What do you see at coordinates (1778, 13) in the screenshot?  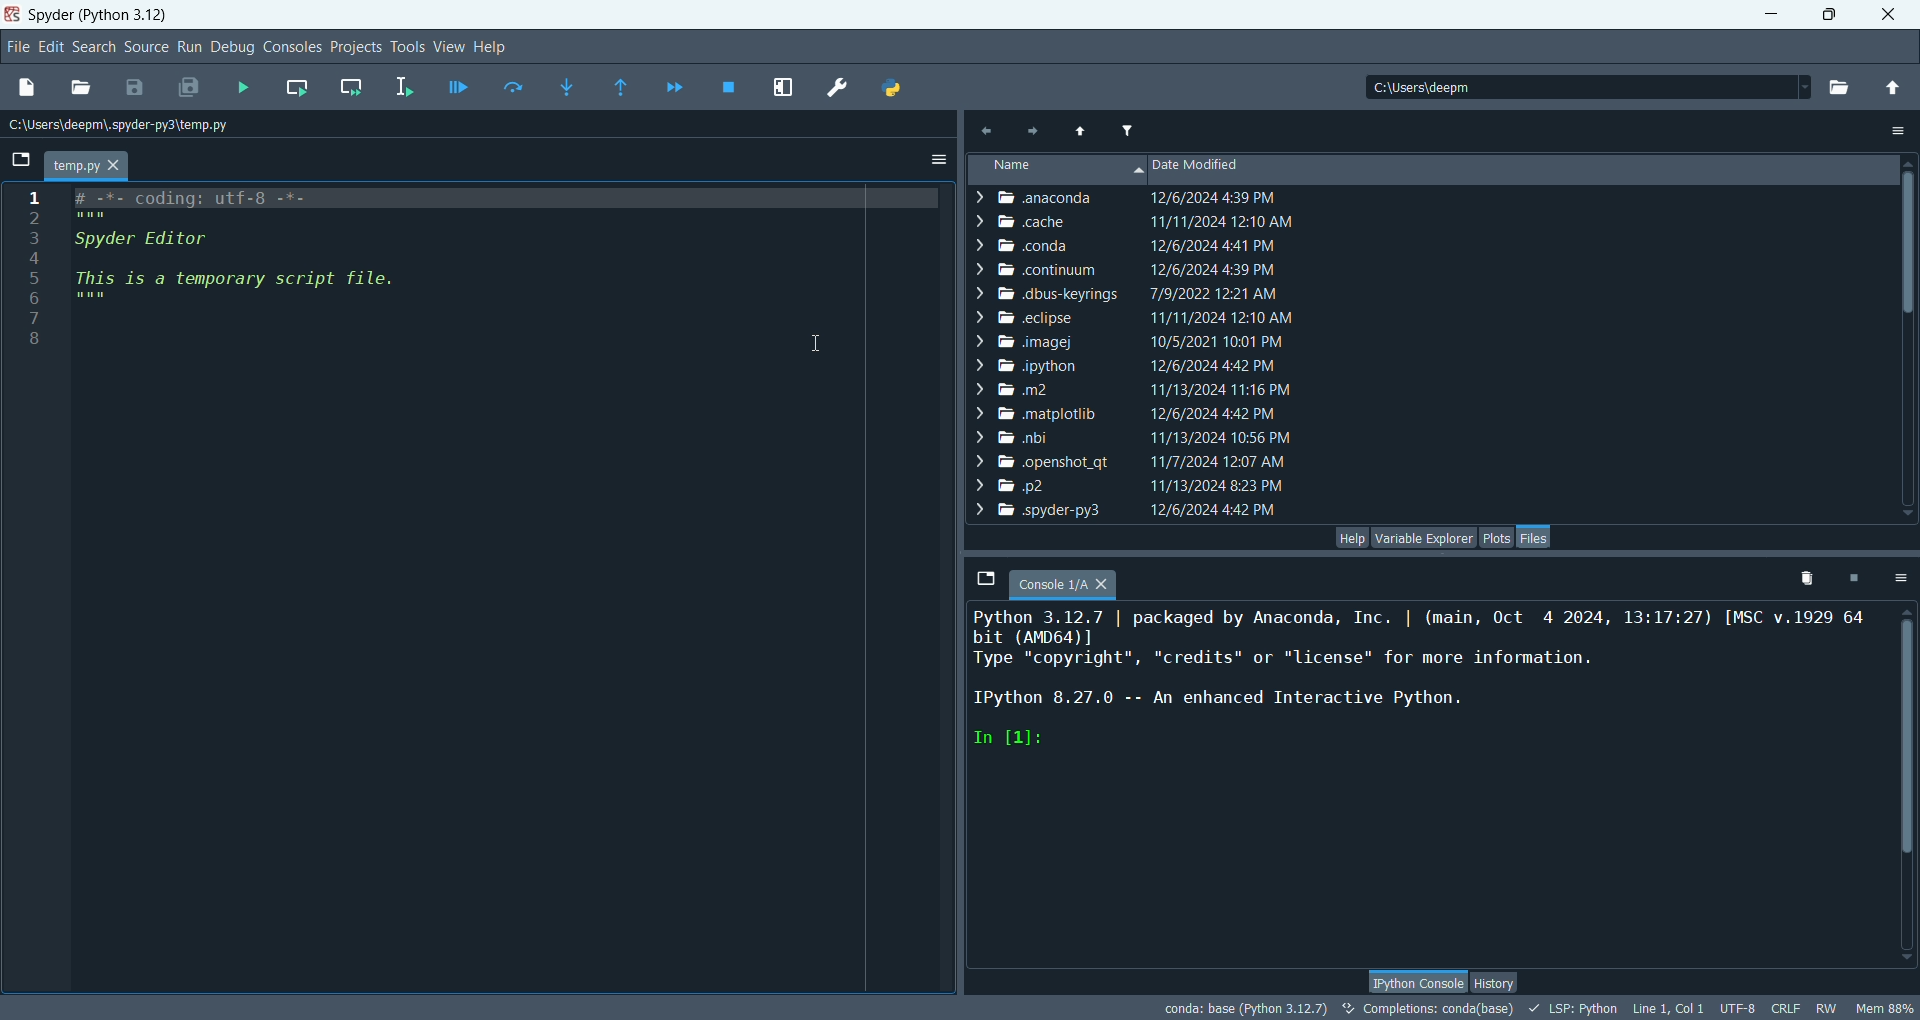 I see `minimize` at bounding box center [1778, 13].